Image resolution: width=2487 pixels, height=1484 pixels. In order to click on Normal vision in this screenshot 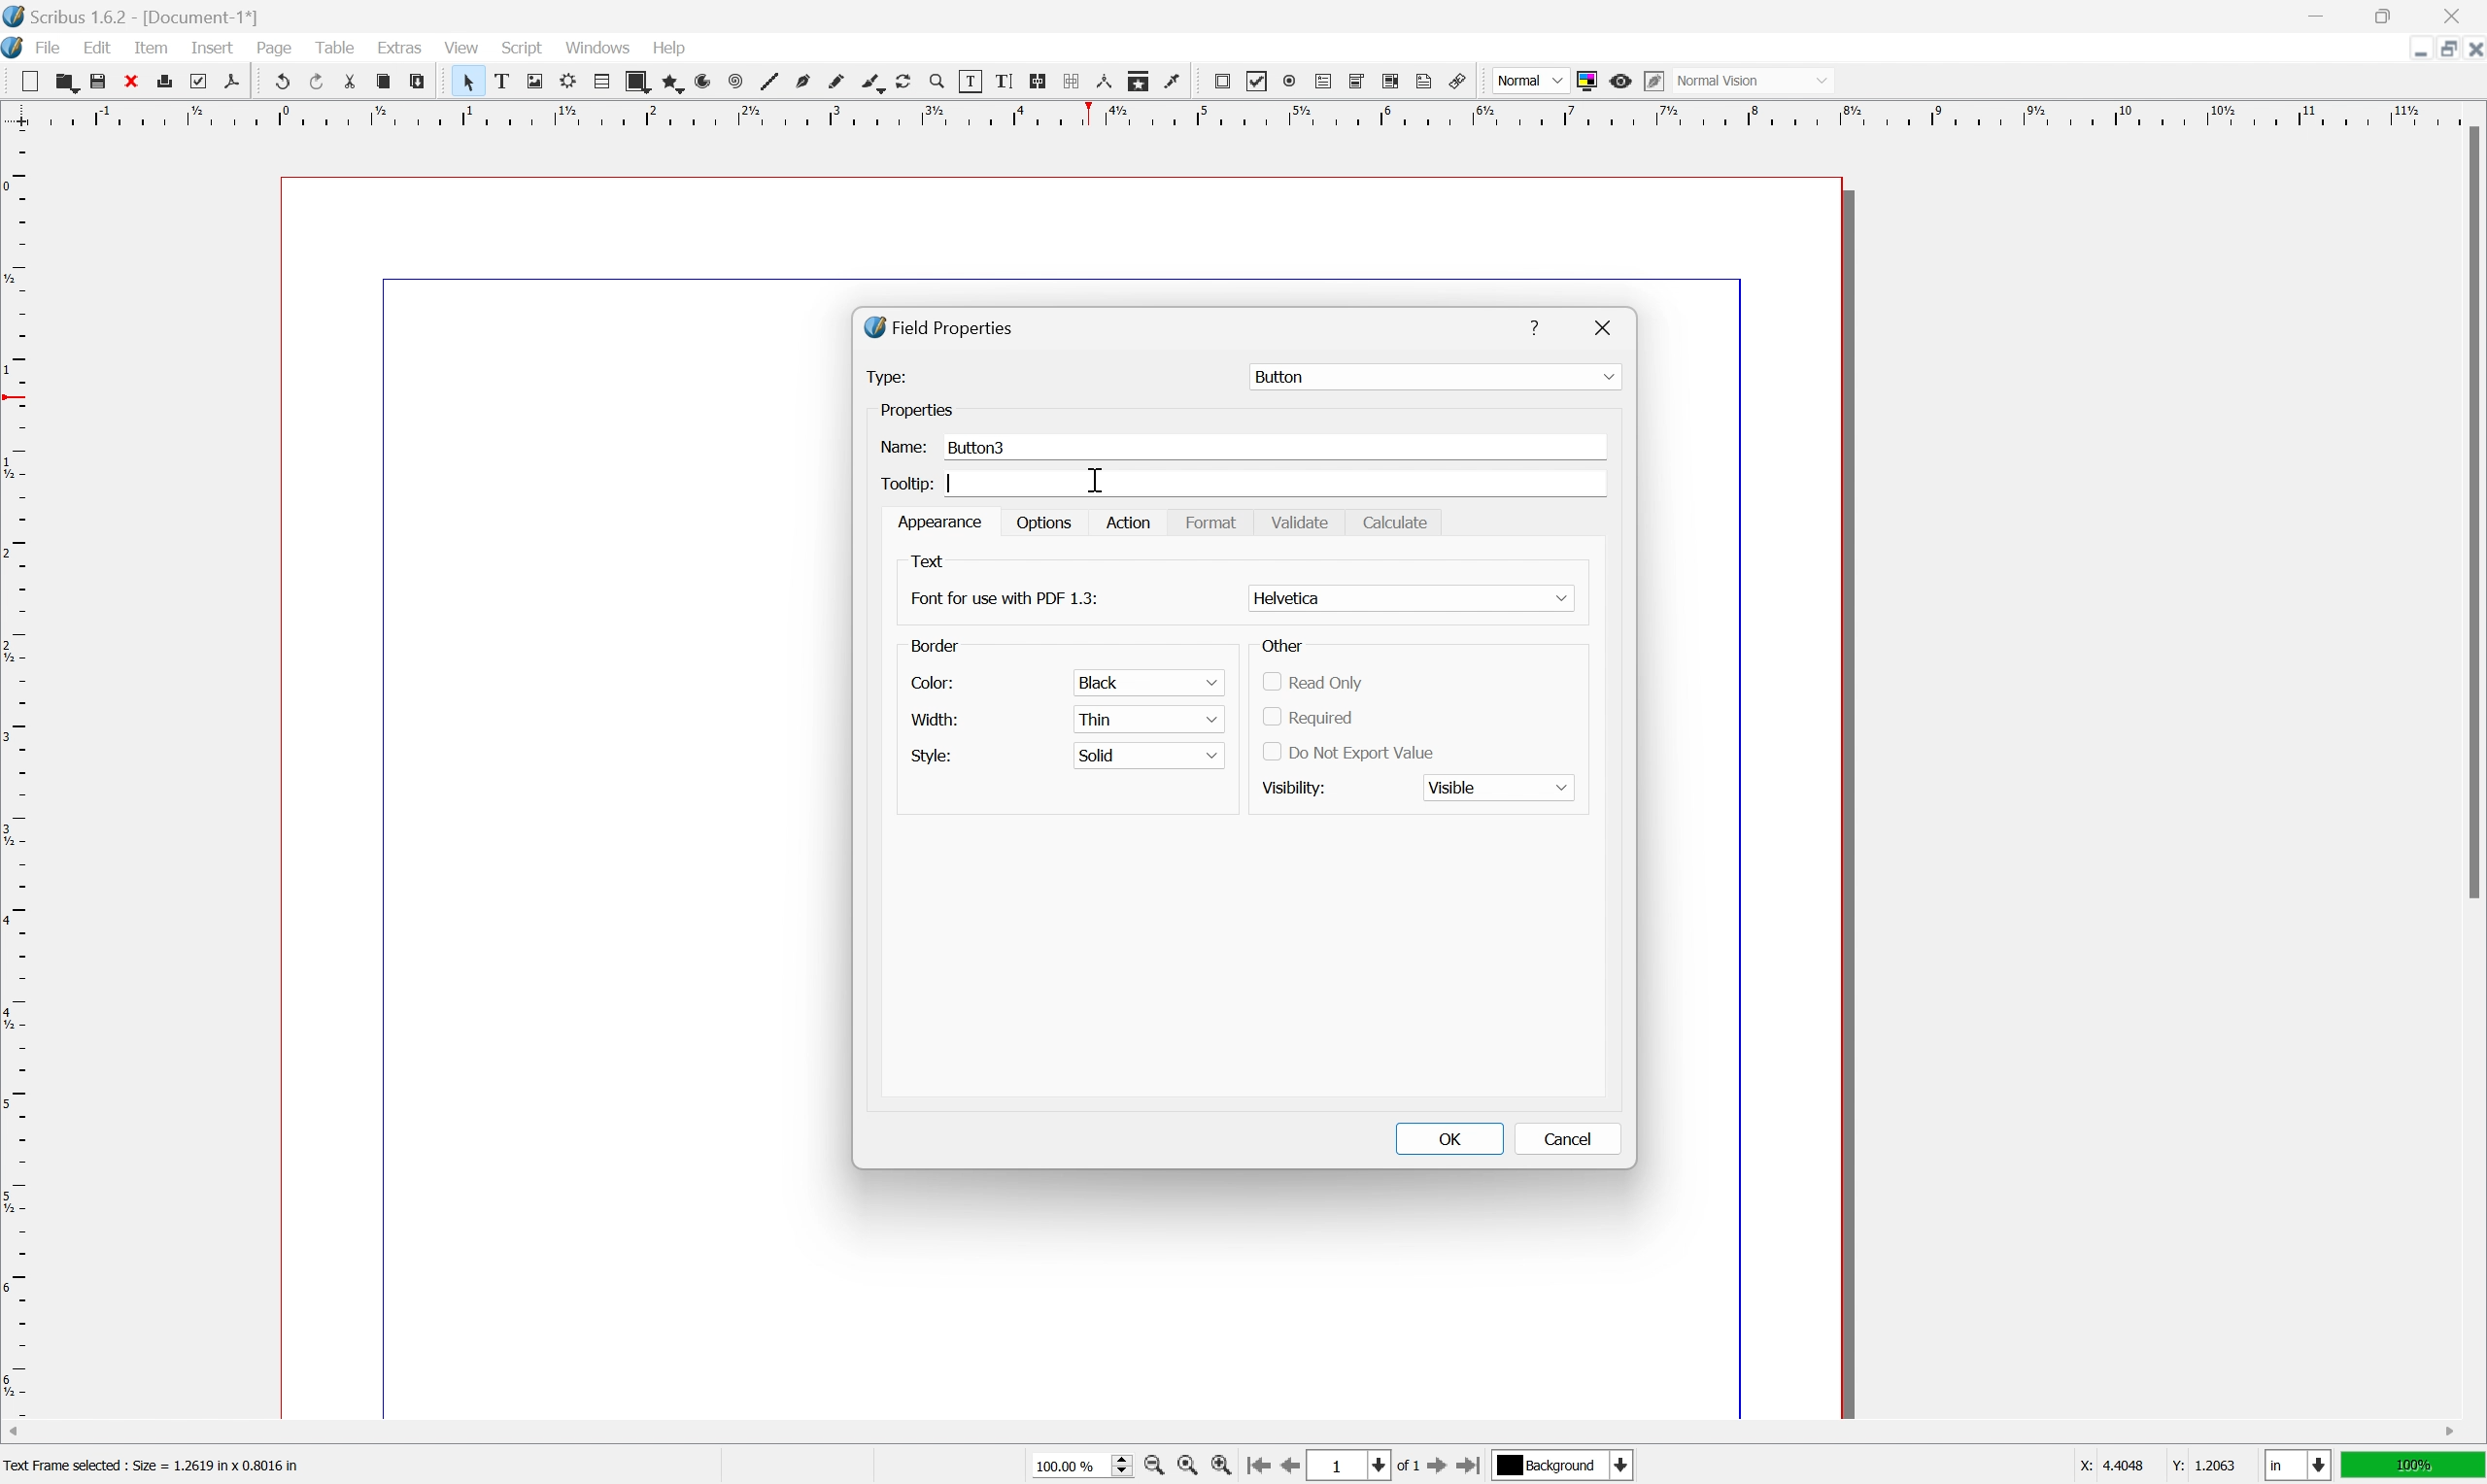, I will do `click(1758, 79)`.